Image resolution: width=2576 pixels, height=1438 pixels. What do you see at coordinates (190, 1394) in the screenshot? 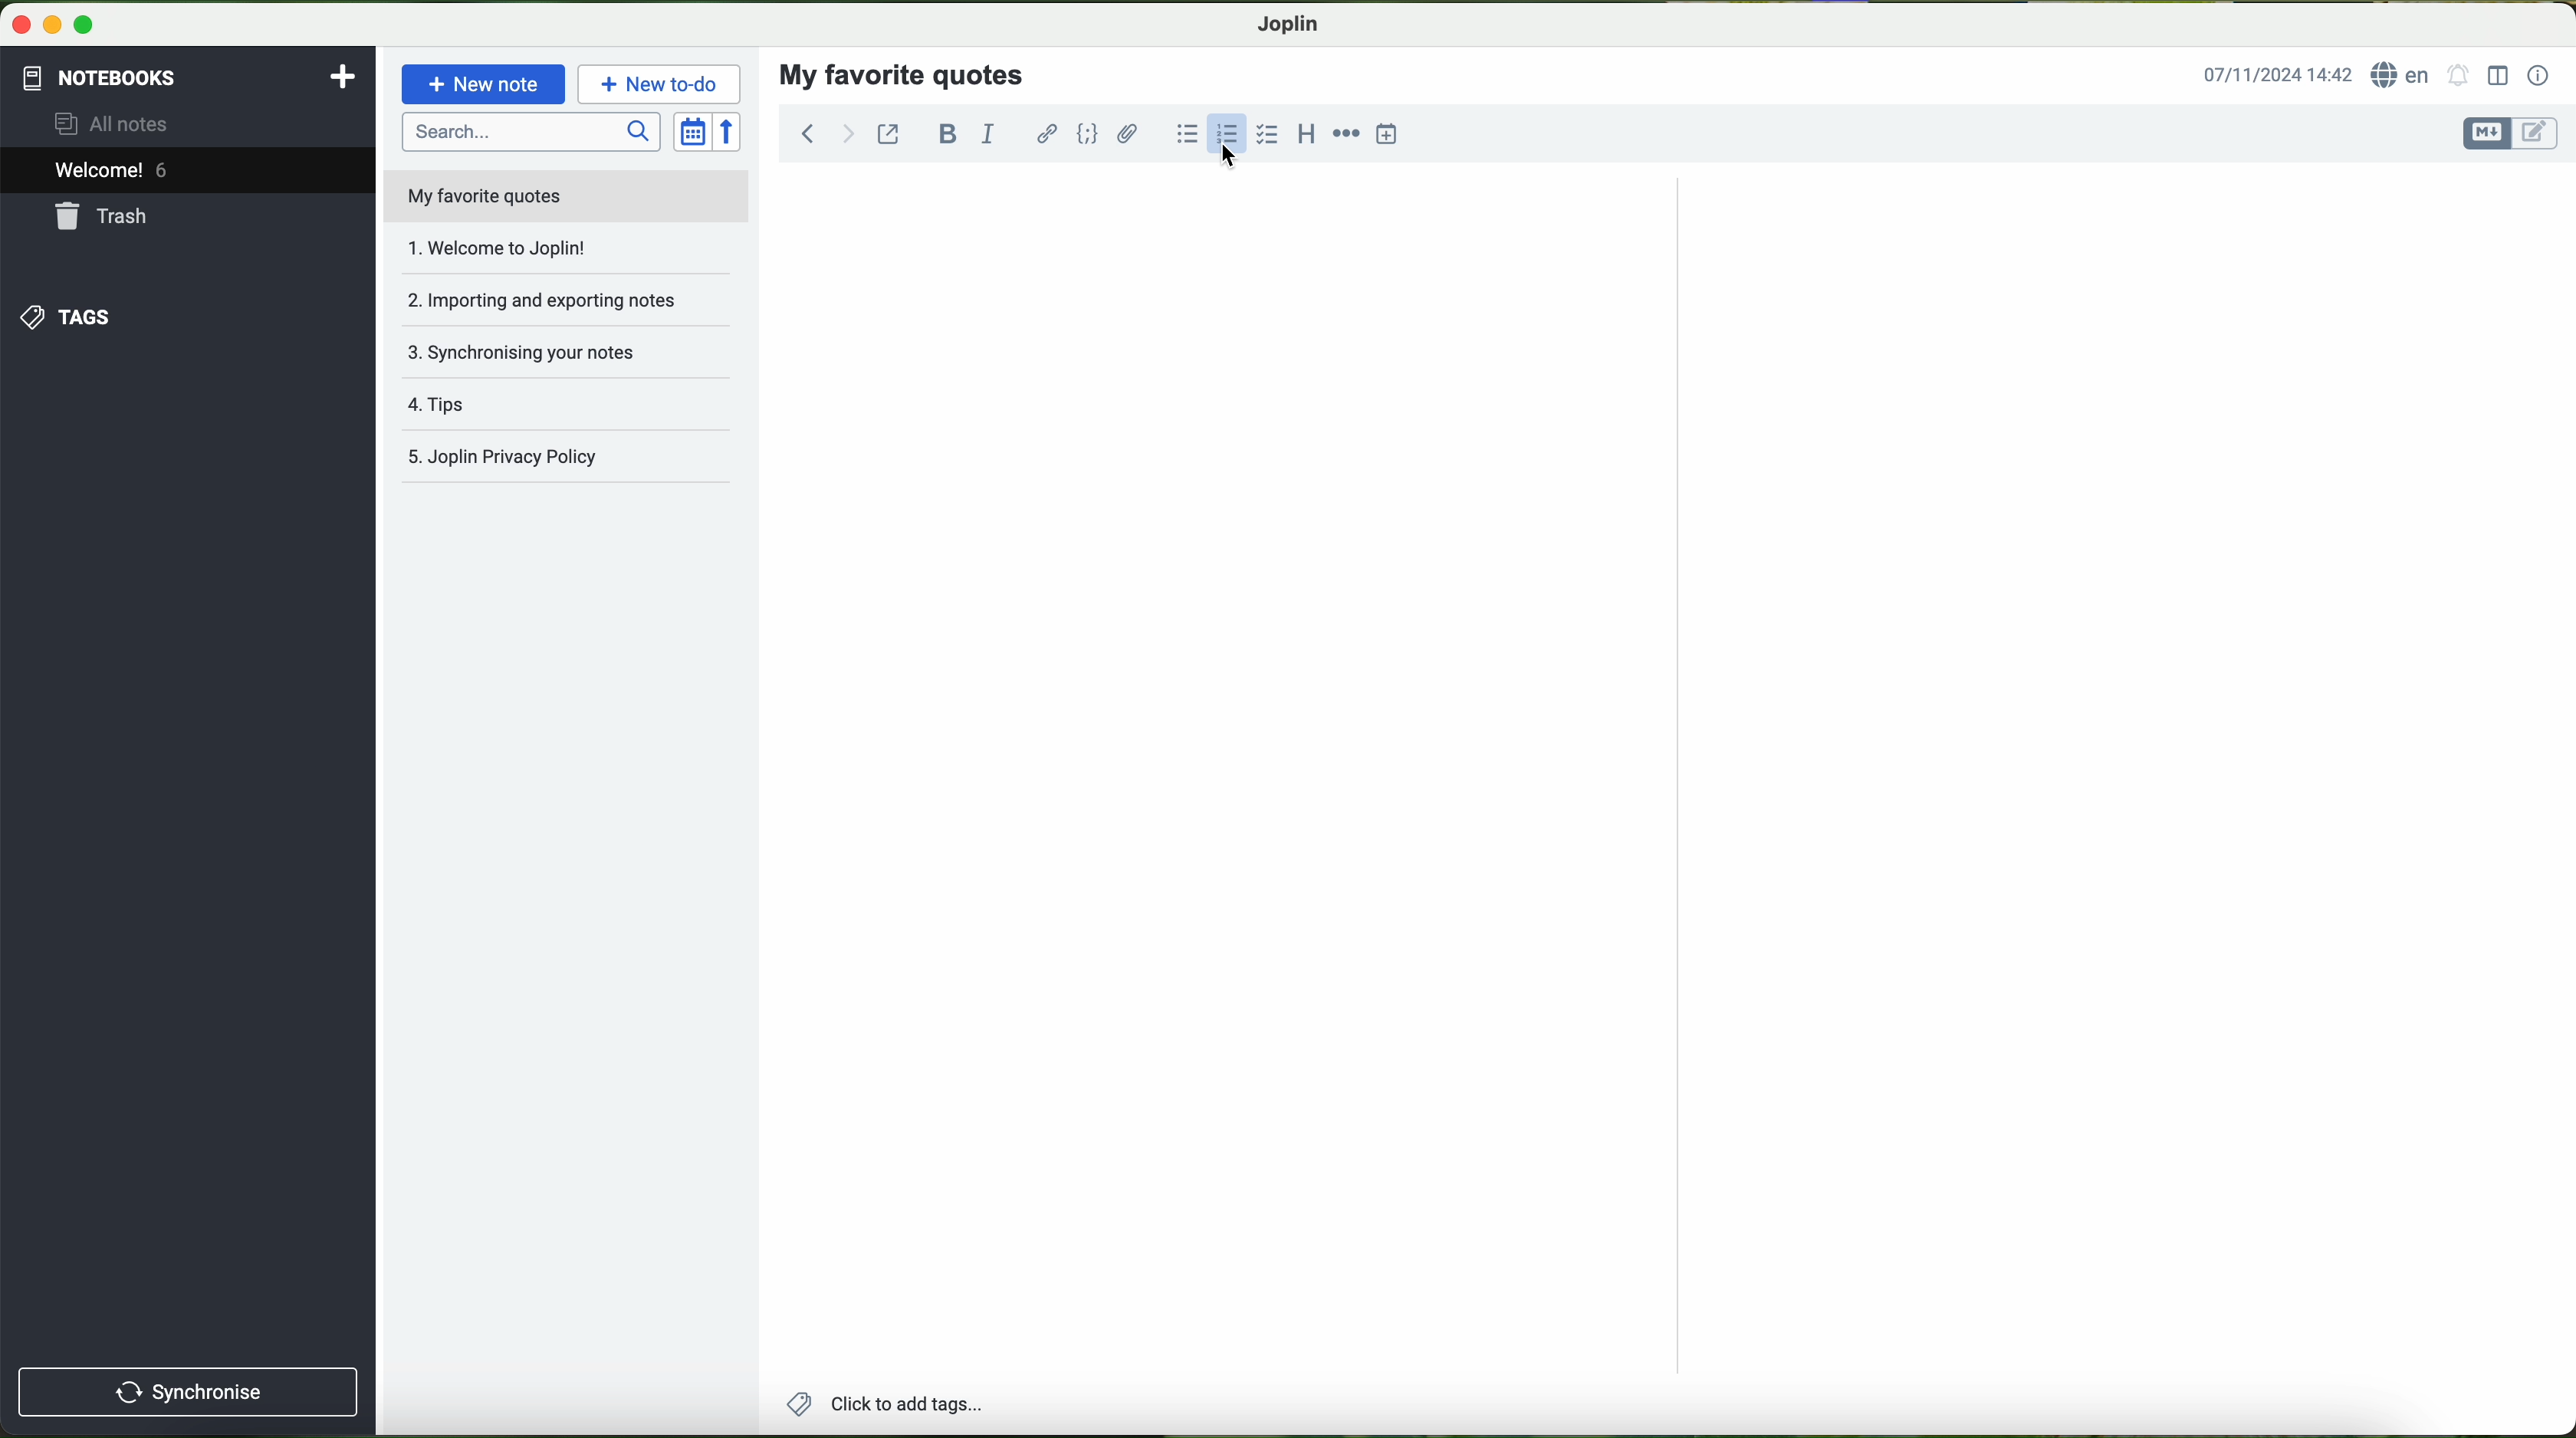
I see `synchronise button` at bounding box center [190, 1394].